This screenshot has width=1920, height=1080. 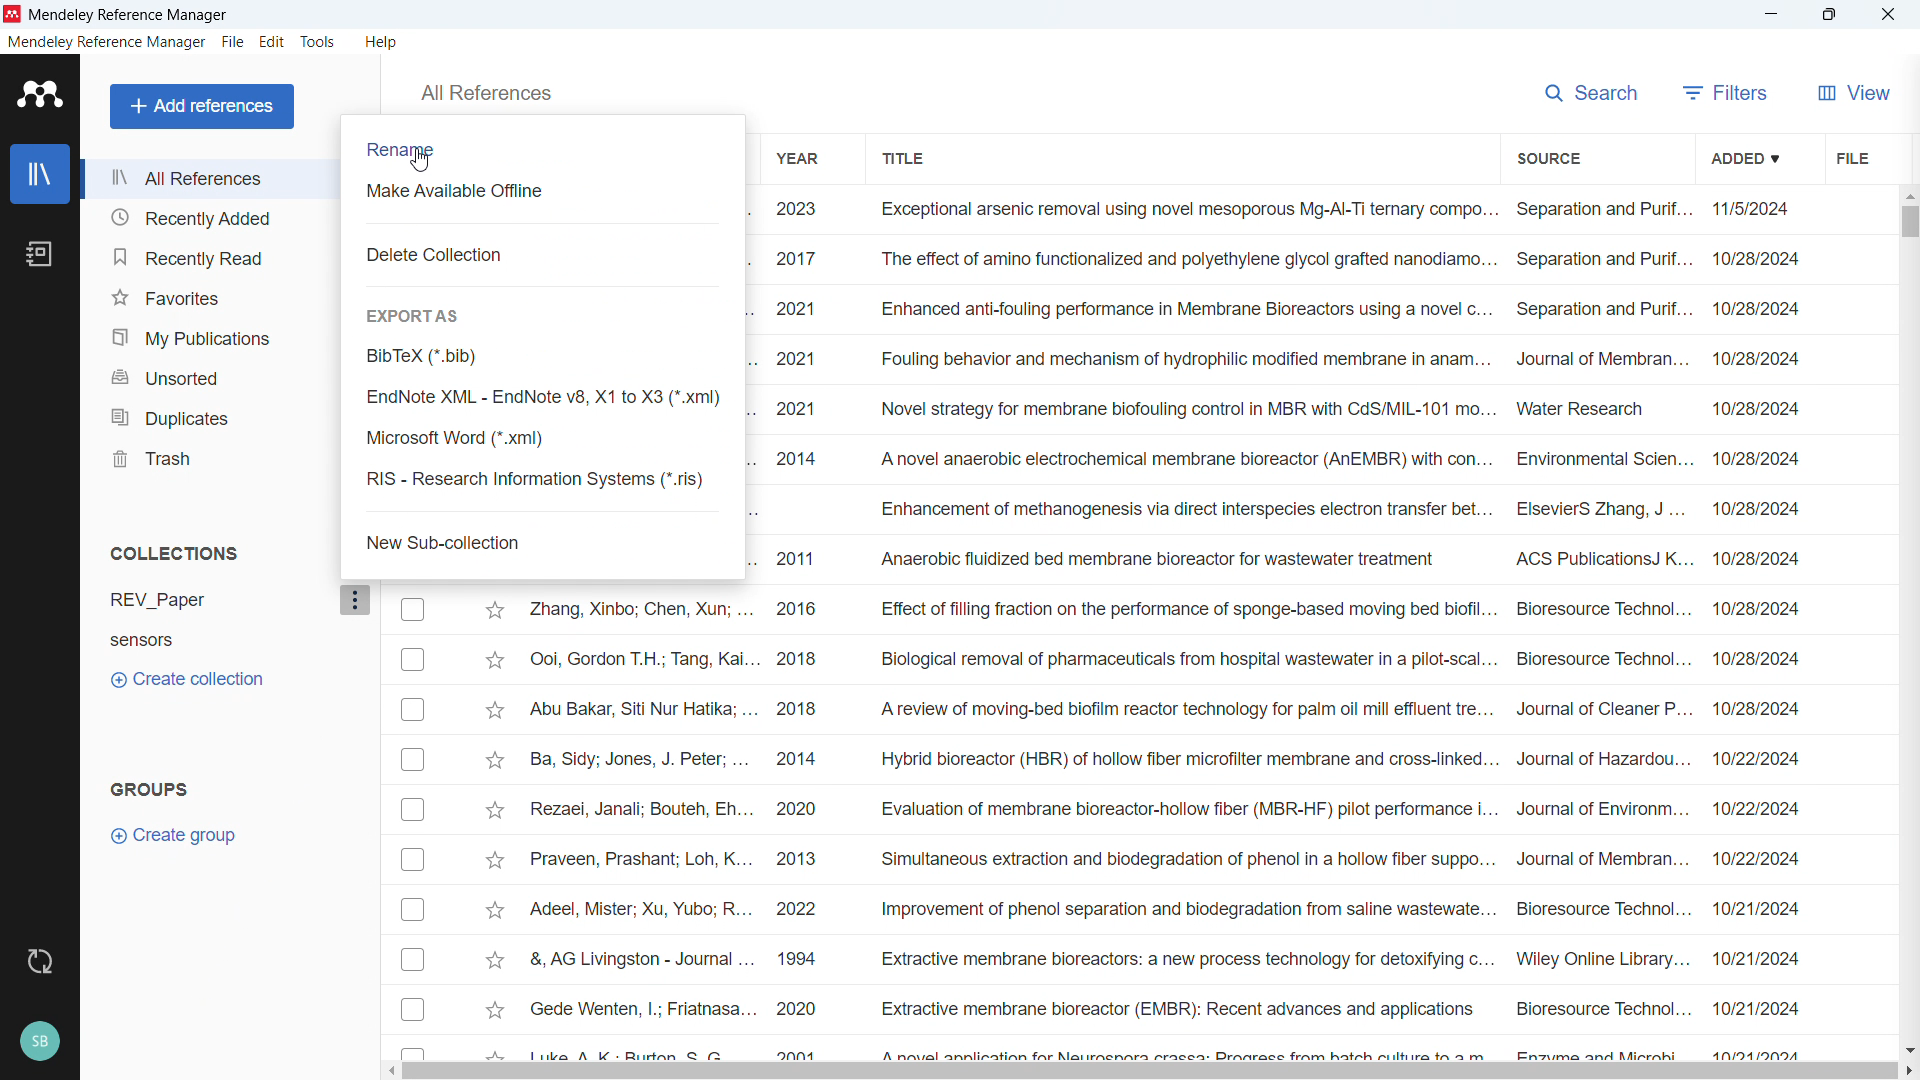 I want to click on Star mark respective publication, so click(x=494, y=860).